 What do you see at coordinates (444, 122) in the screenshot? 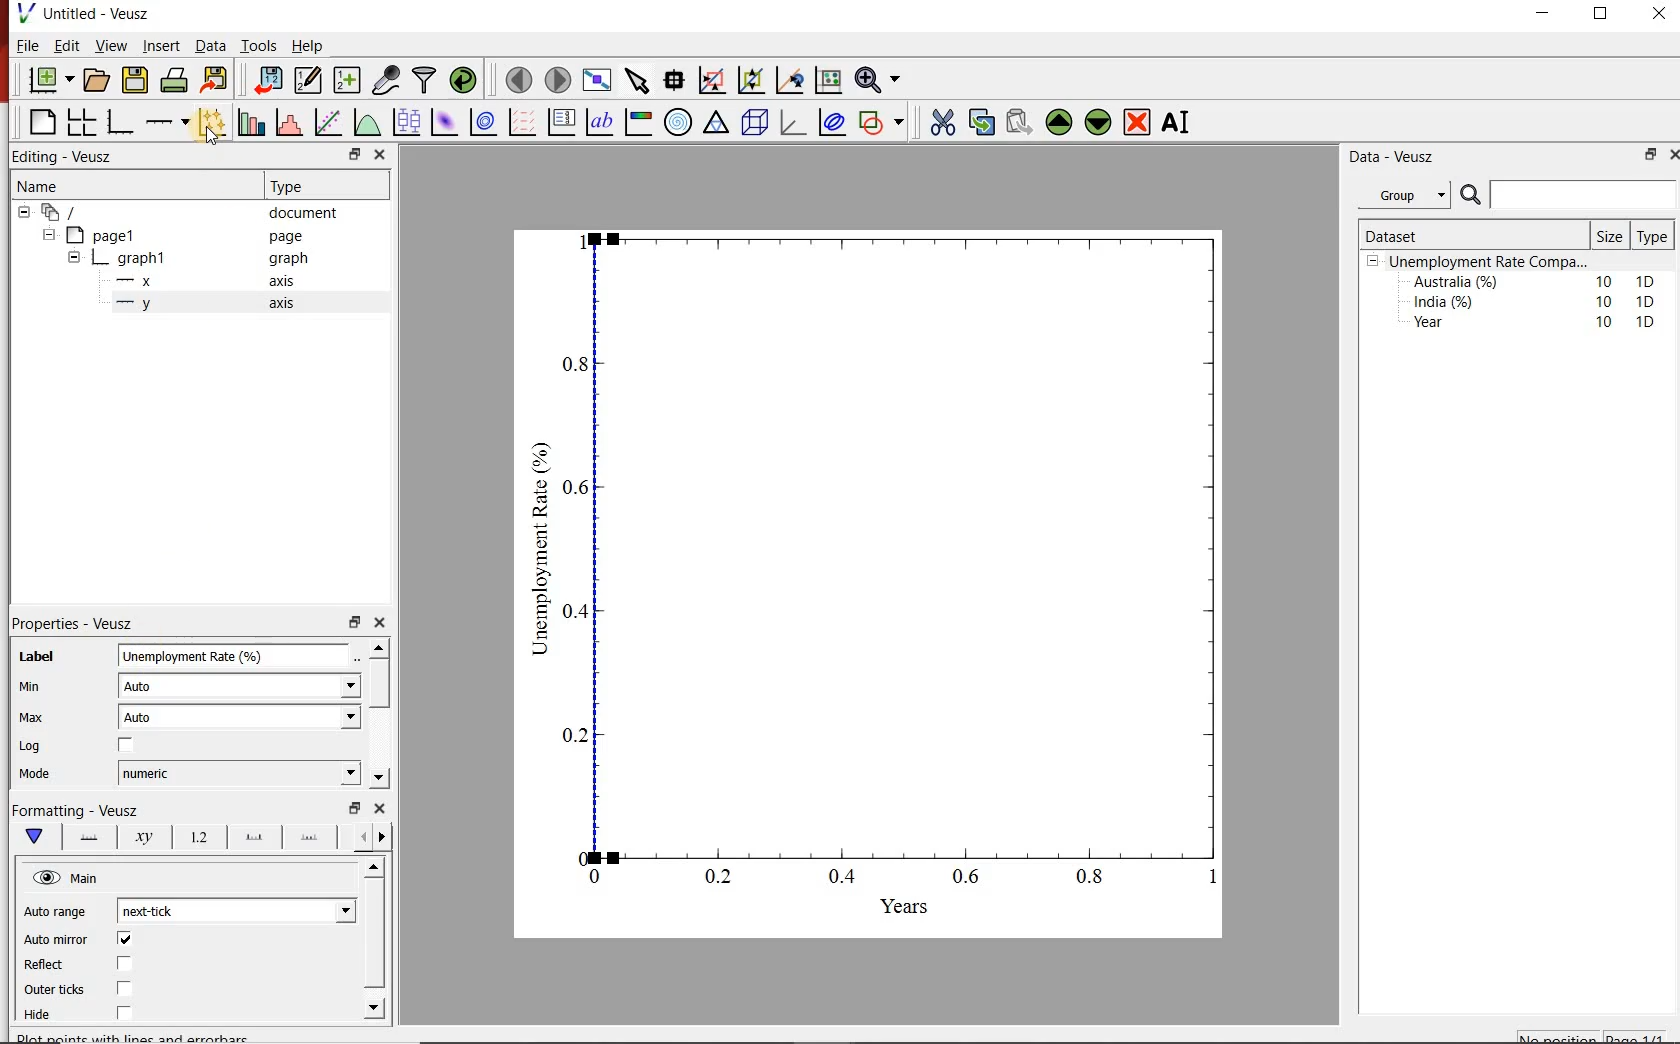
I see `plot 2d datasets as image` at bounding box center [444, 122].